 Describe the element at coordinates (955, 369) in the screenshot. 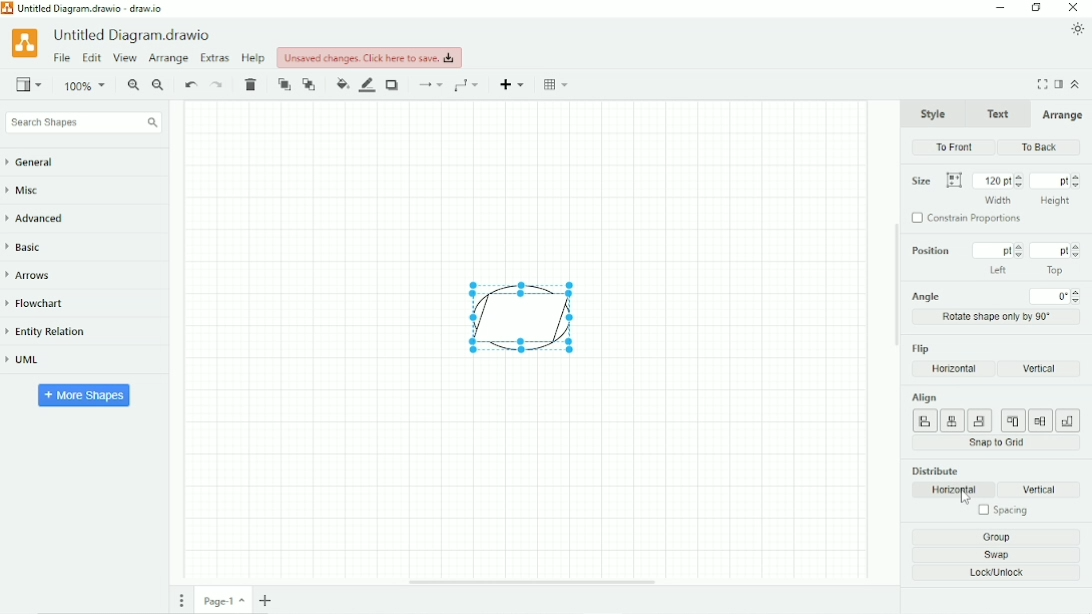

I see `Horizontal` at that location.